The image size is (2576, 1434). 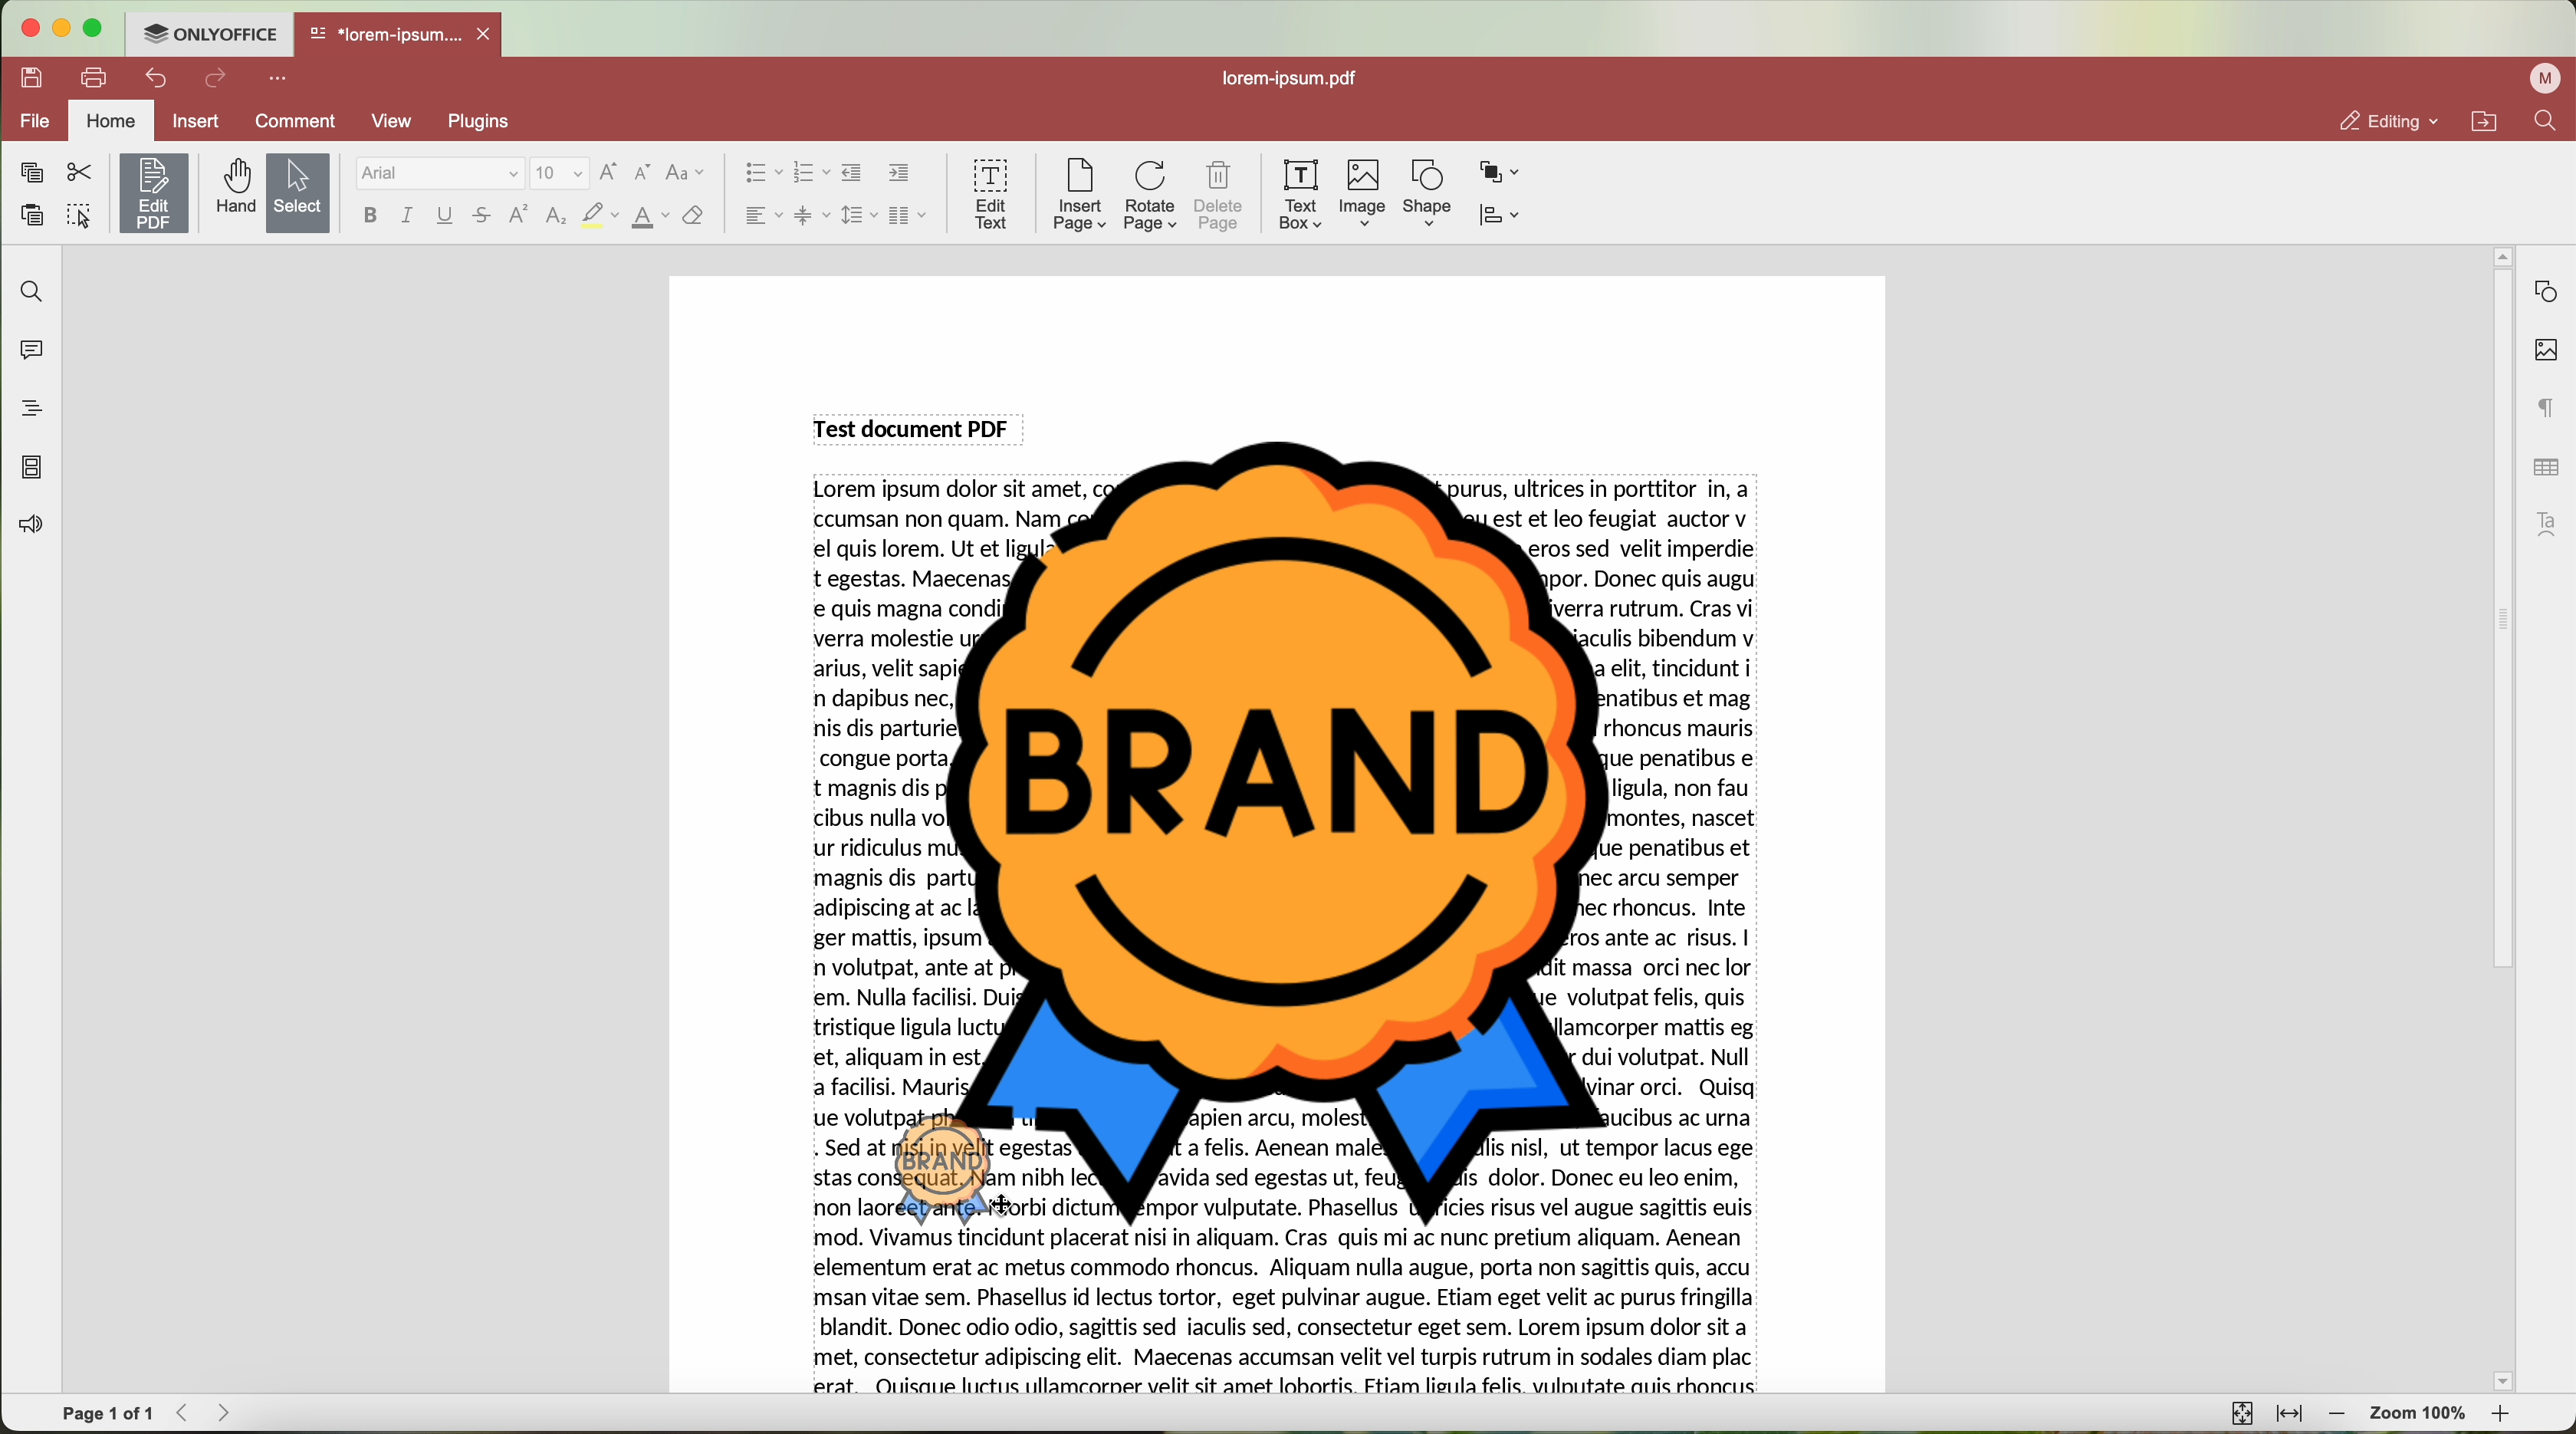 I want to click on editing, so click(x=2387, y=121).